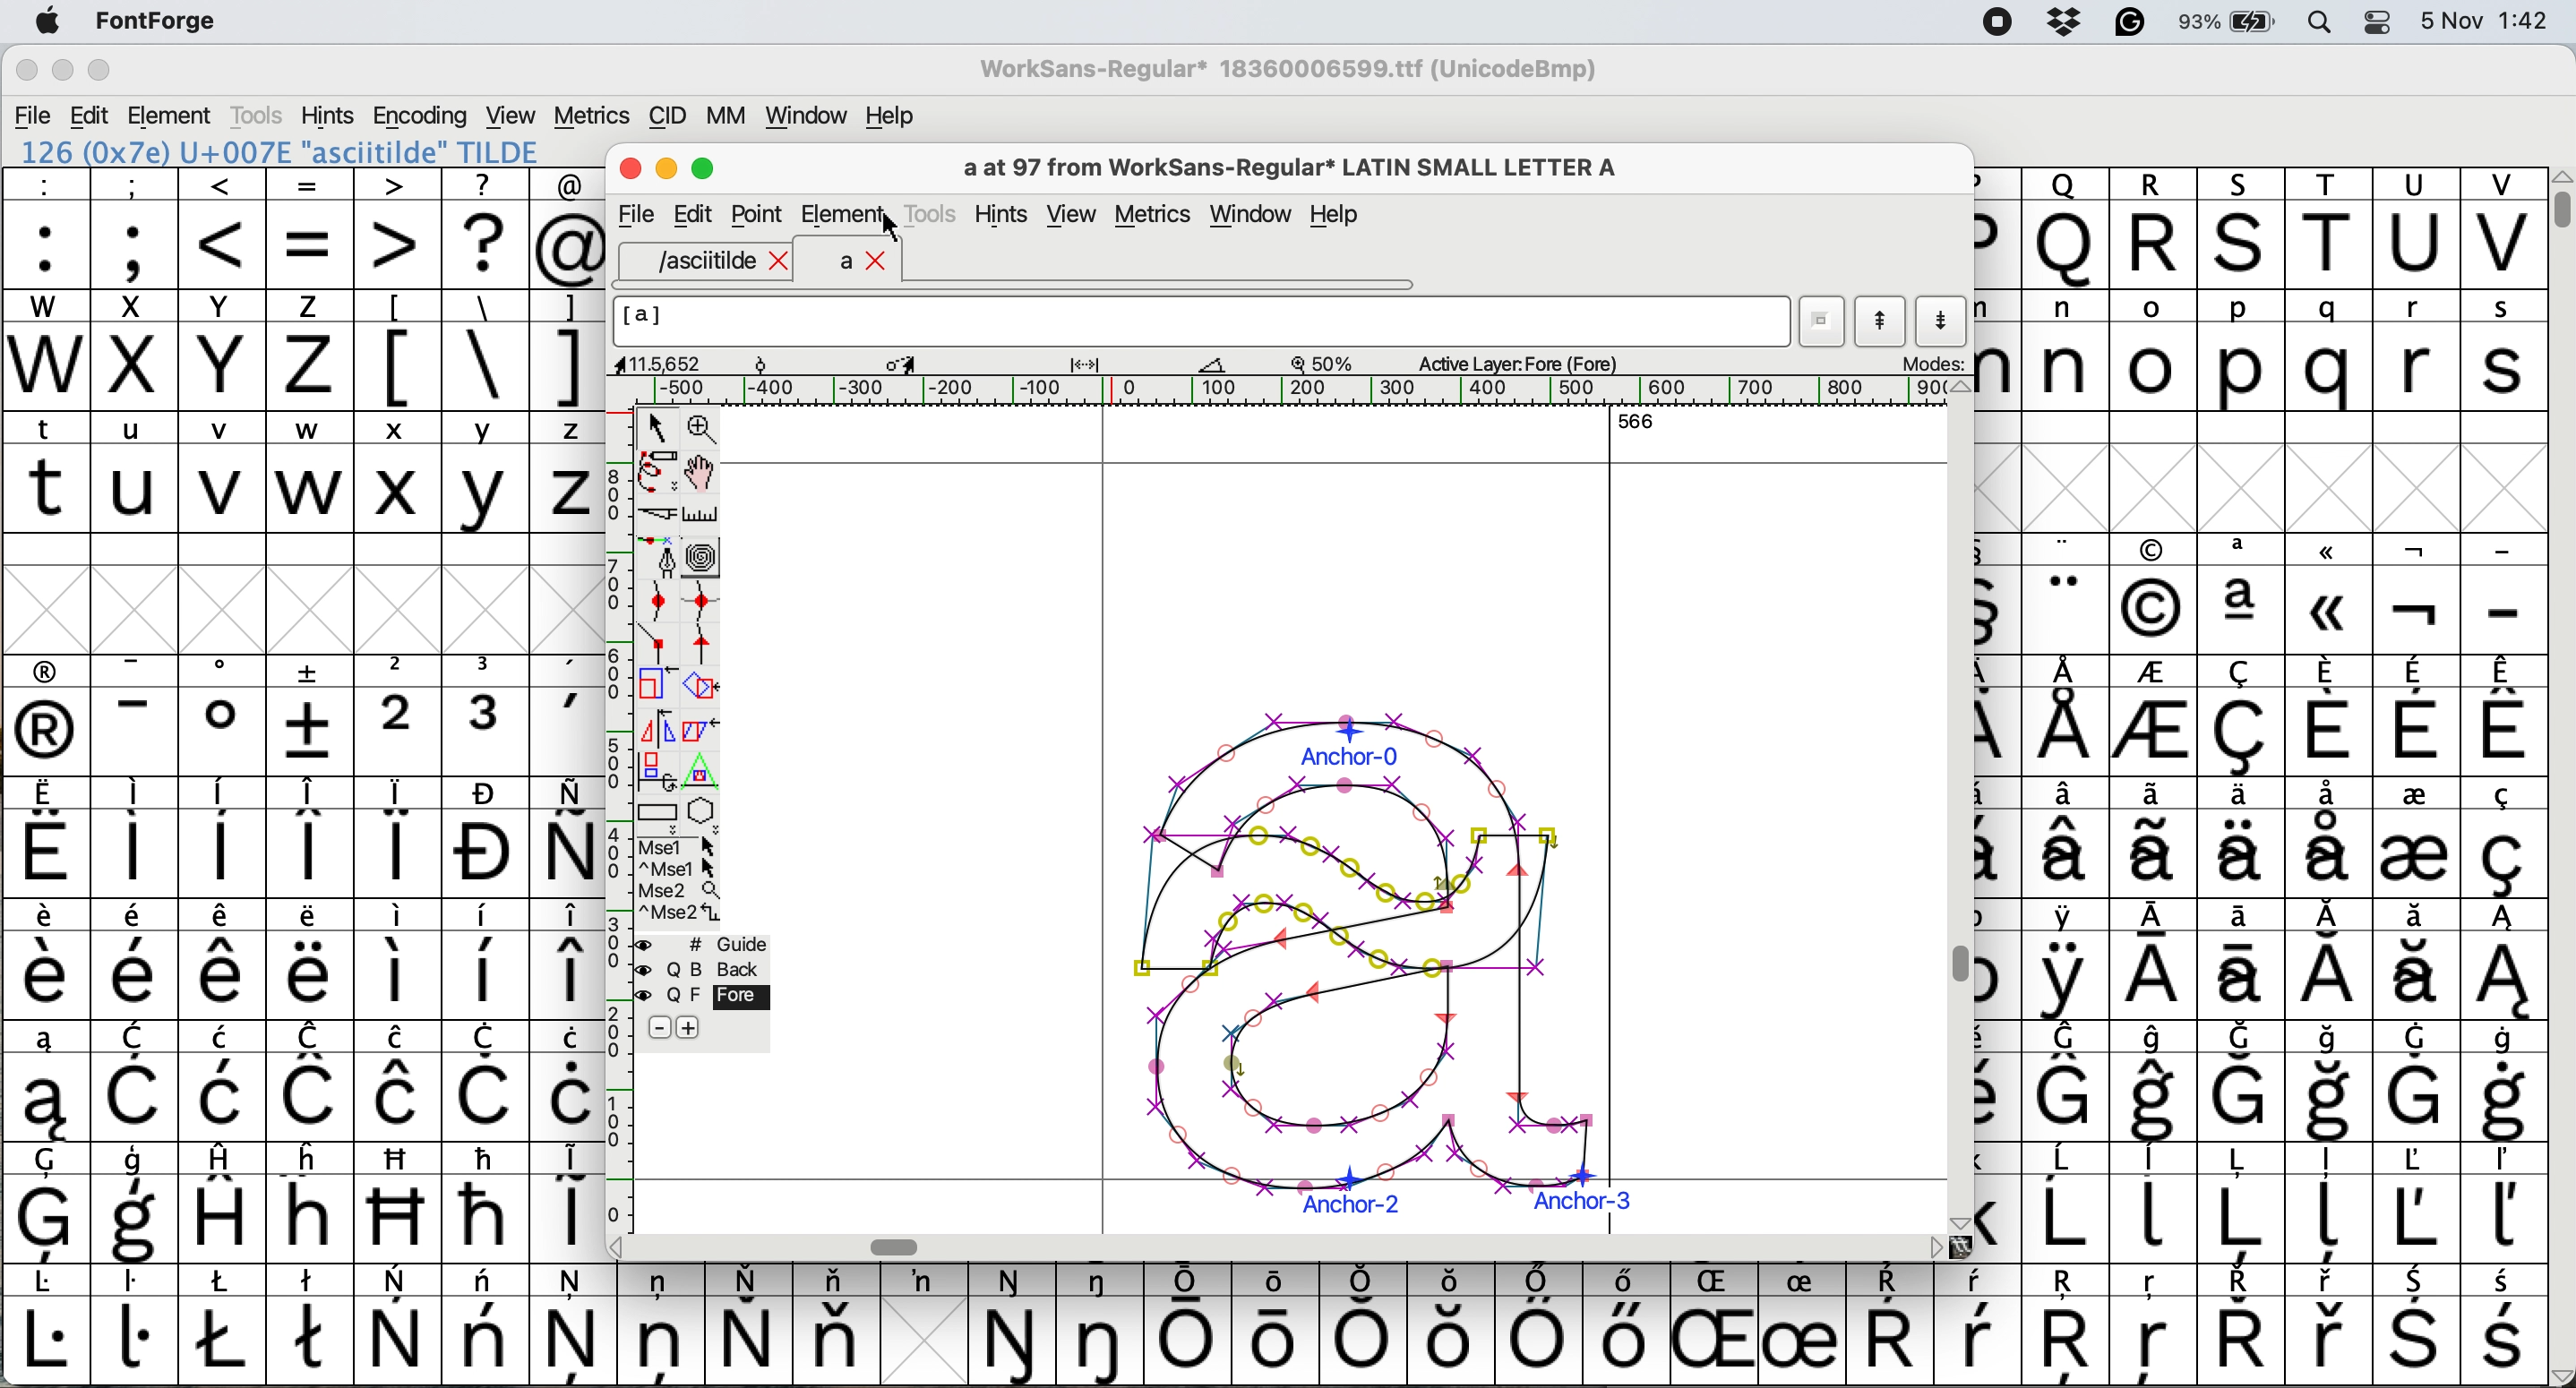  I want to click on symbol, so click(2417, 1327).